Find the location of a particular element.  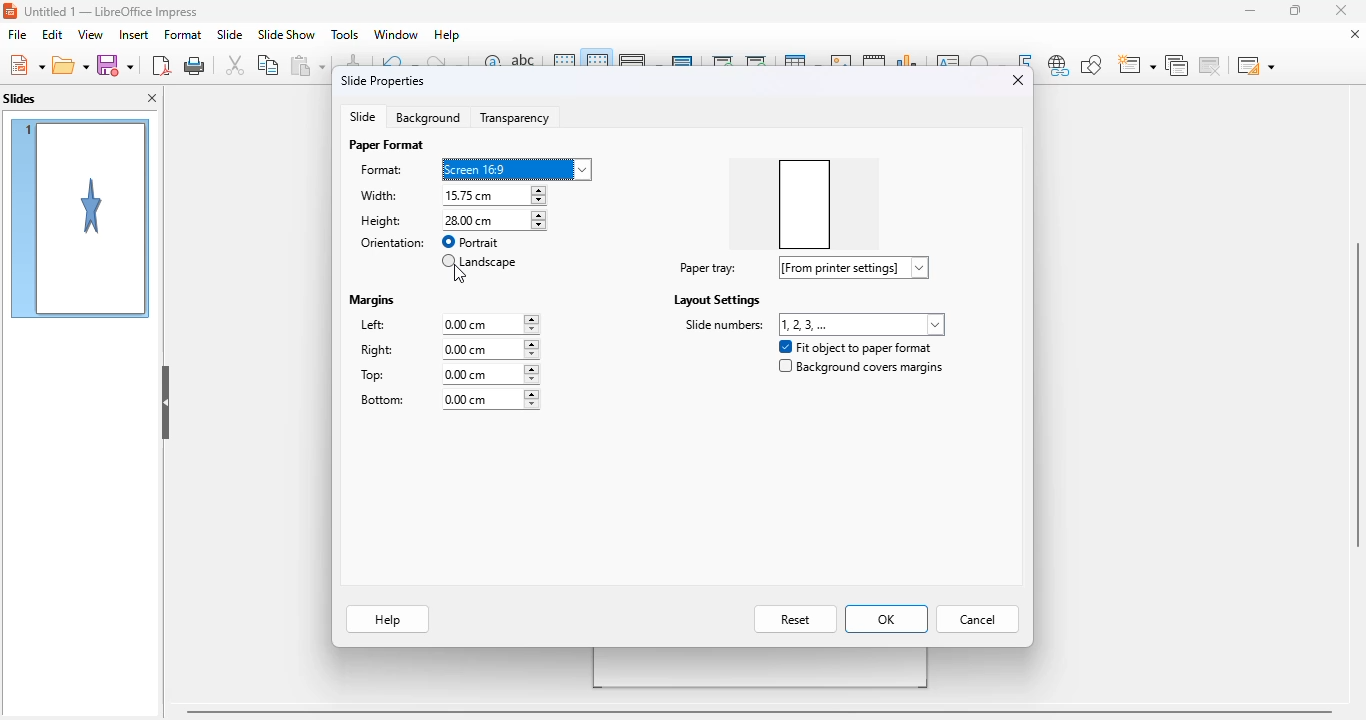

cancel is located at coordinates (978, 619).